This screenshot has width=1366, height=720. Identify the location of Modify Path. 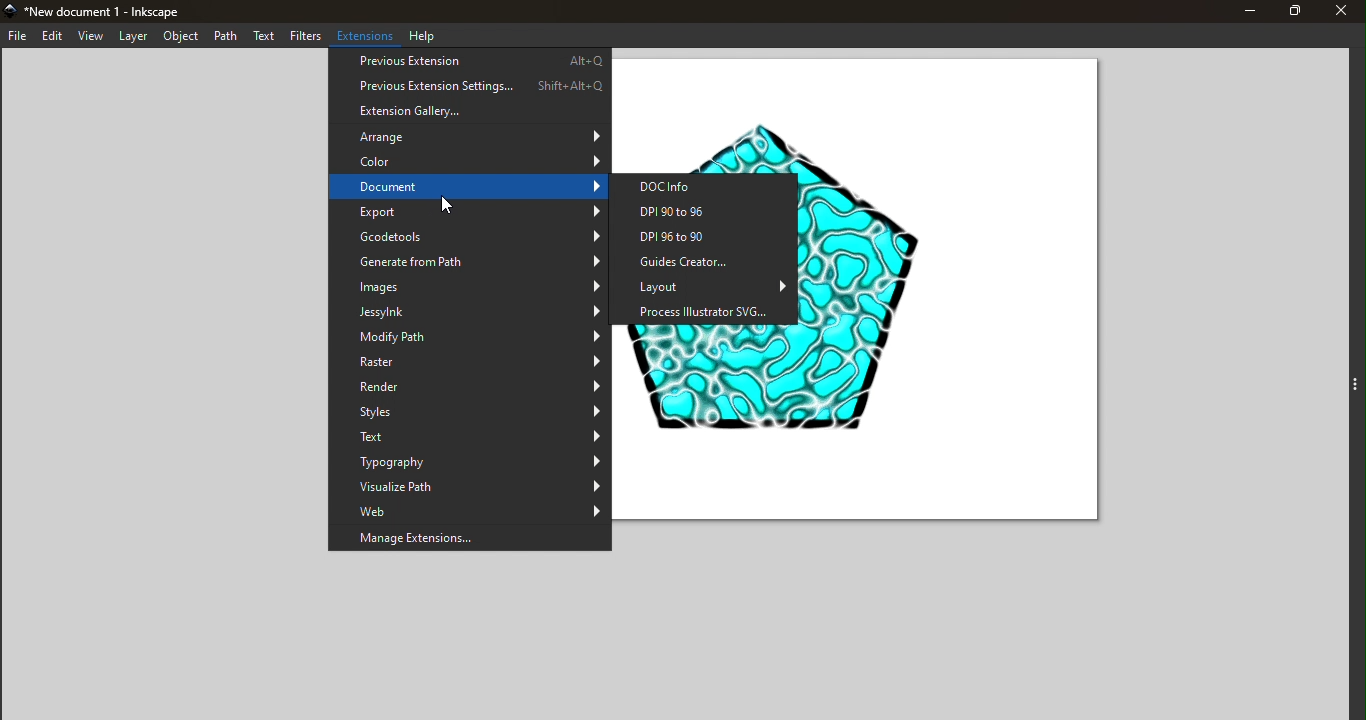
(471, 339).